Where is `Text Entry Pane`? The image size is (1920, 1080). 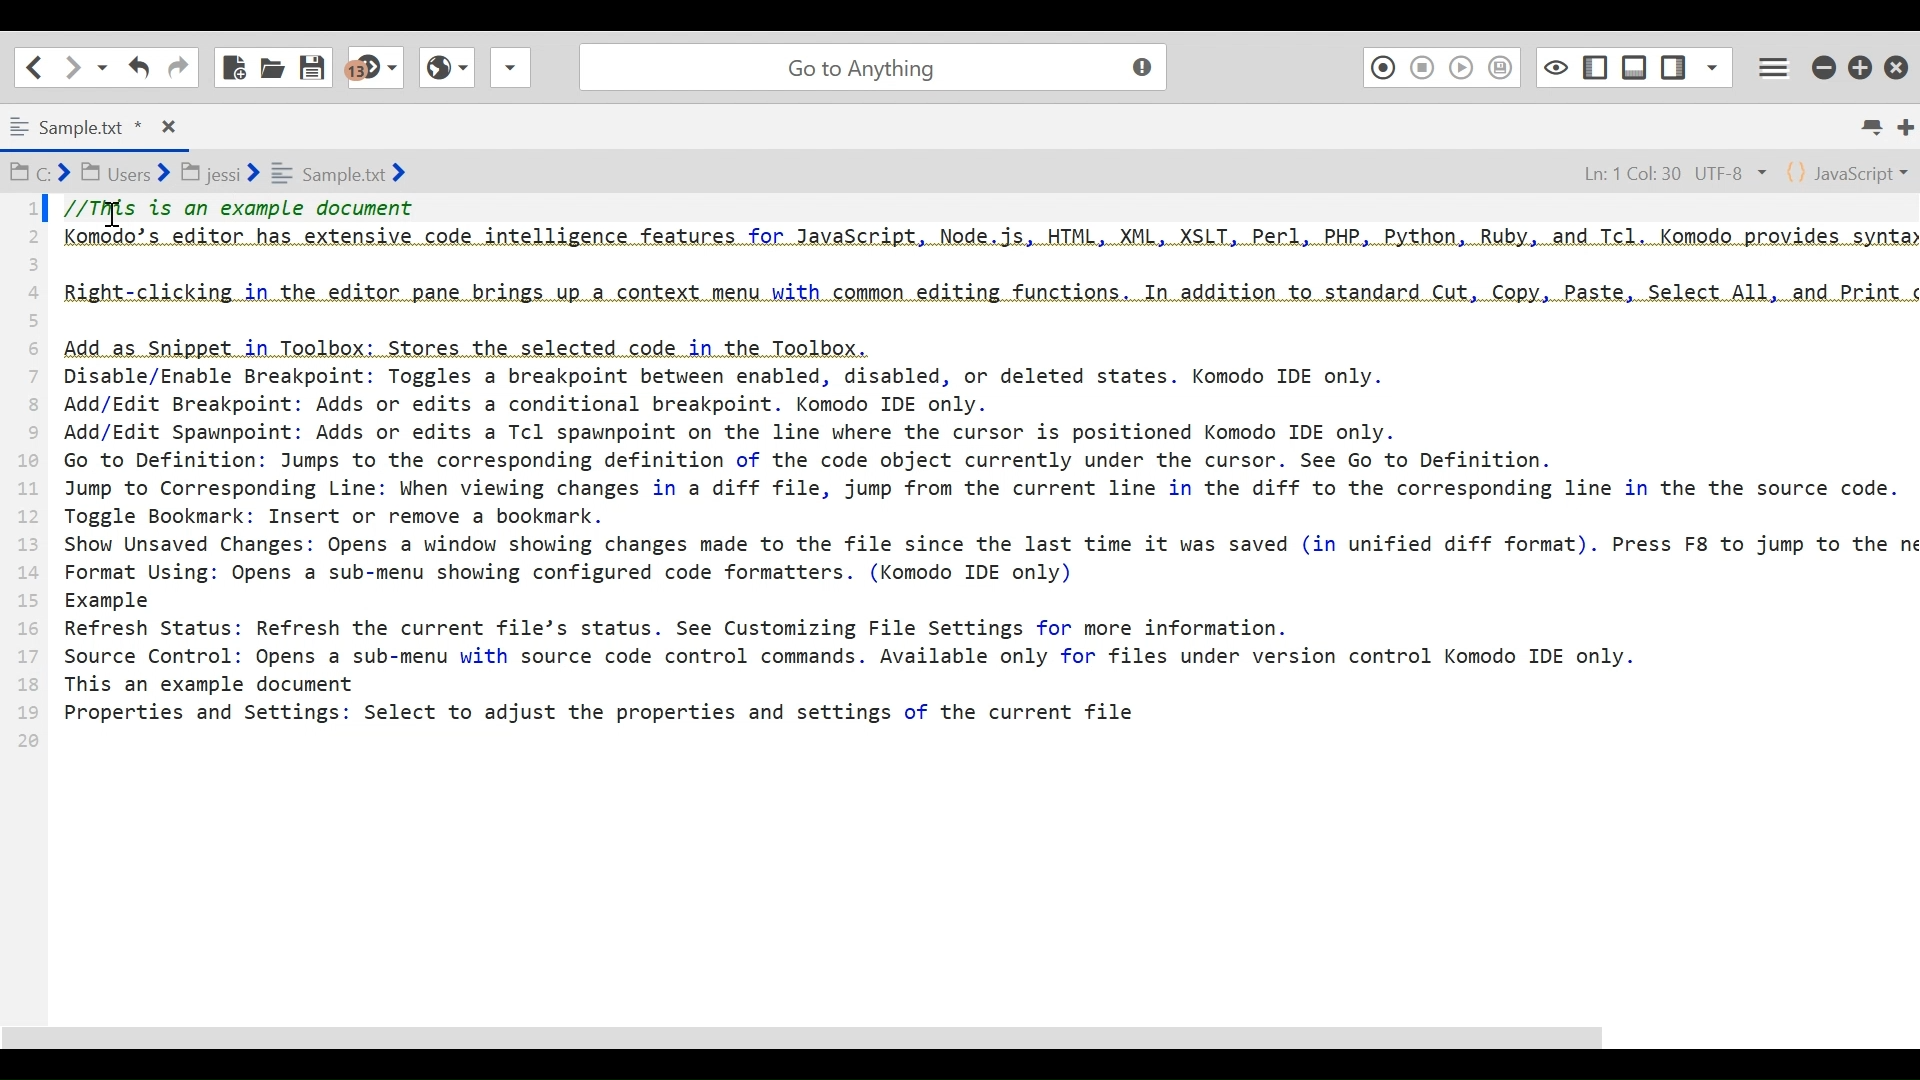 Text Entry Pane is located at coordinates (958, 608).